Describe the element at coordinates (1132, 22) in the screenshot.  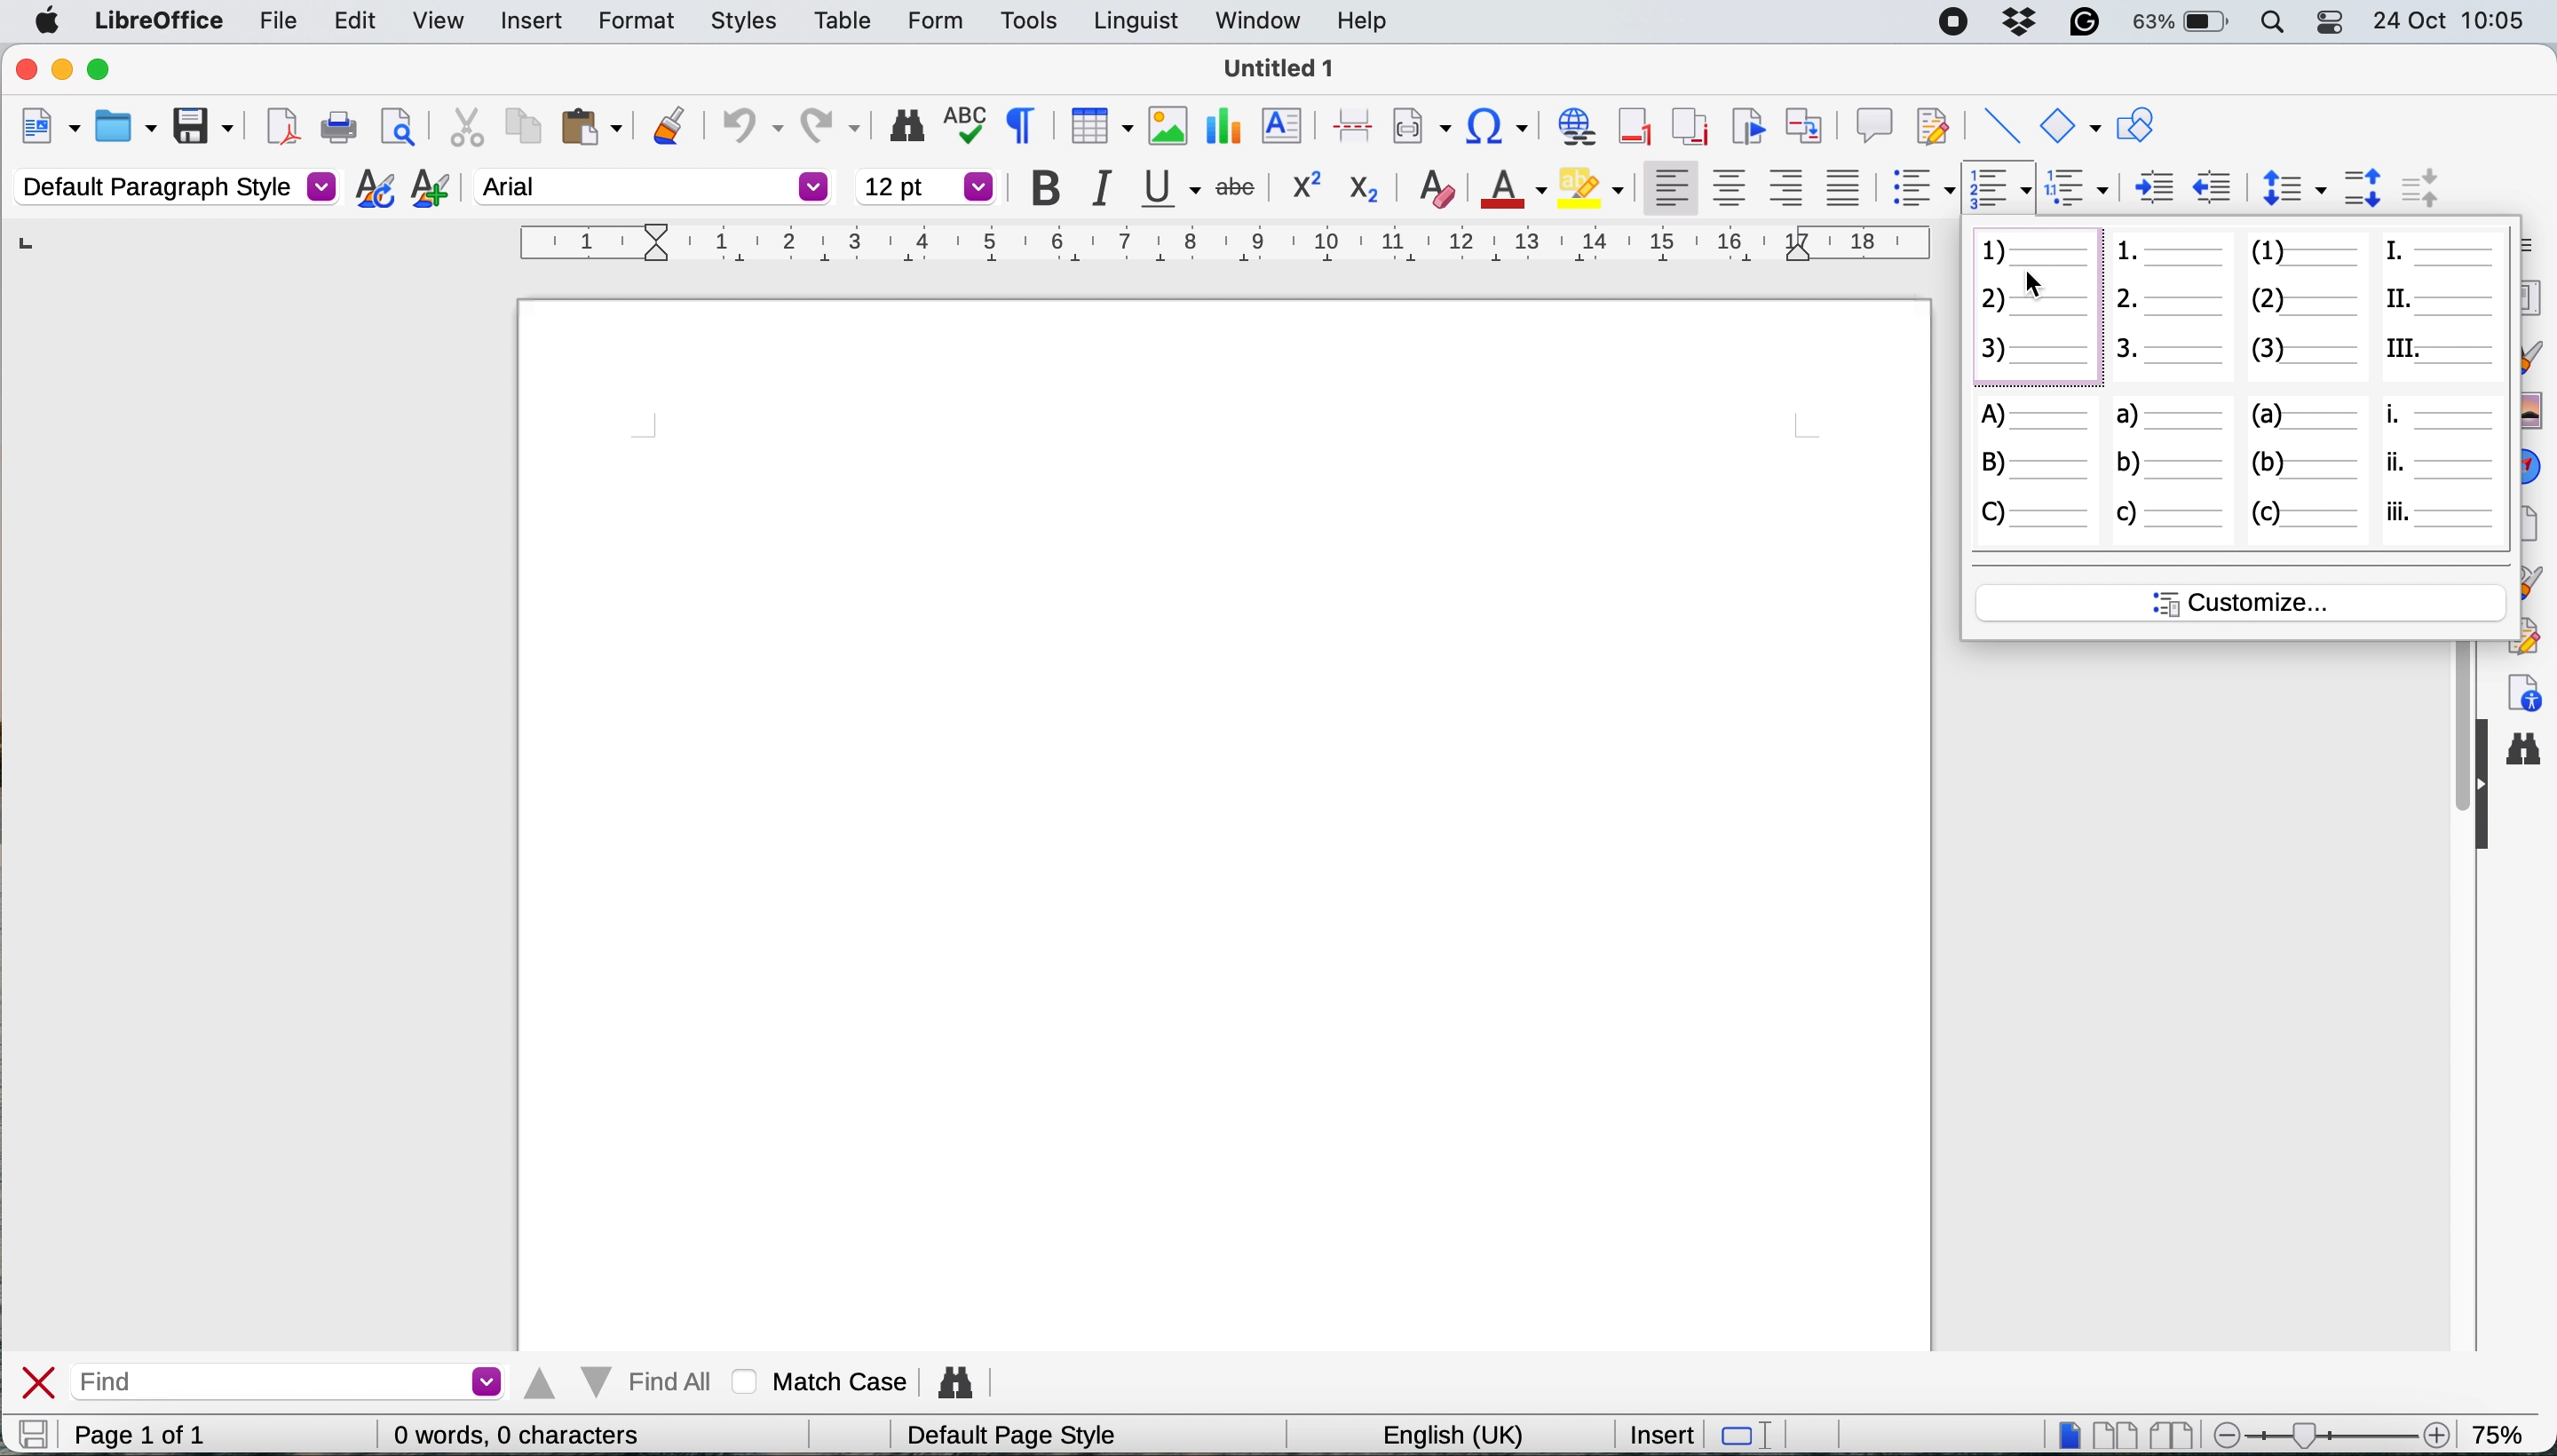
I see `linguist` at that location.